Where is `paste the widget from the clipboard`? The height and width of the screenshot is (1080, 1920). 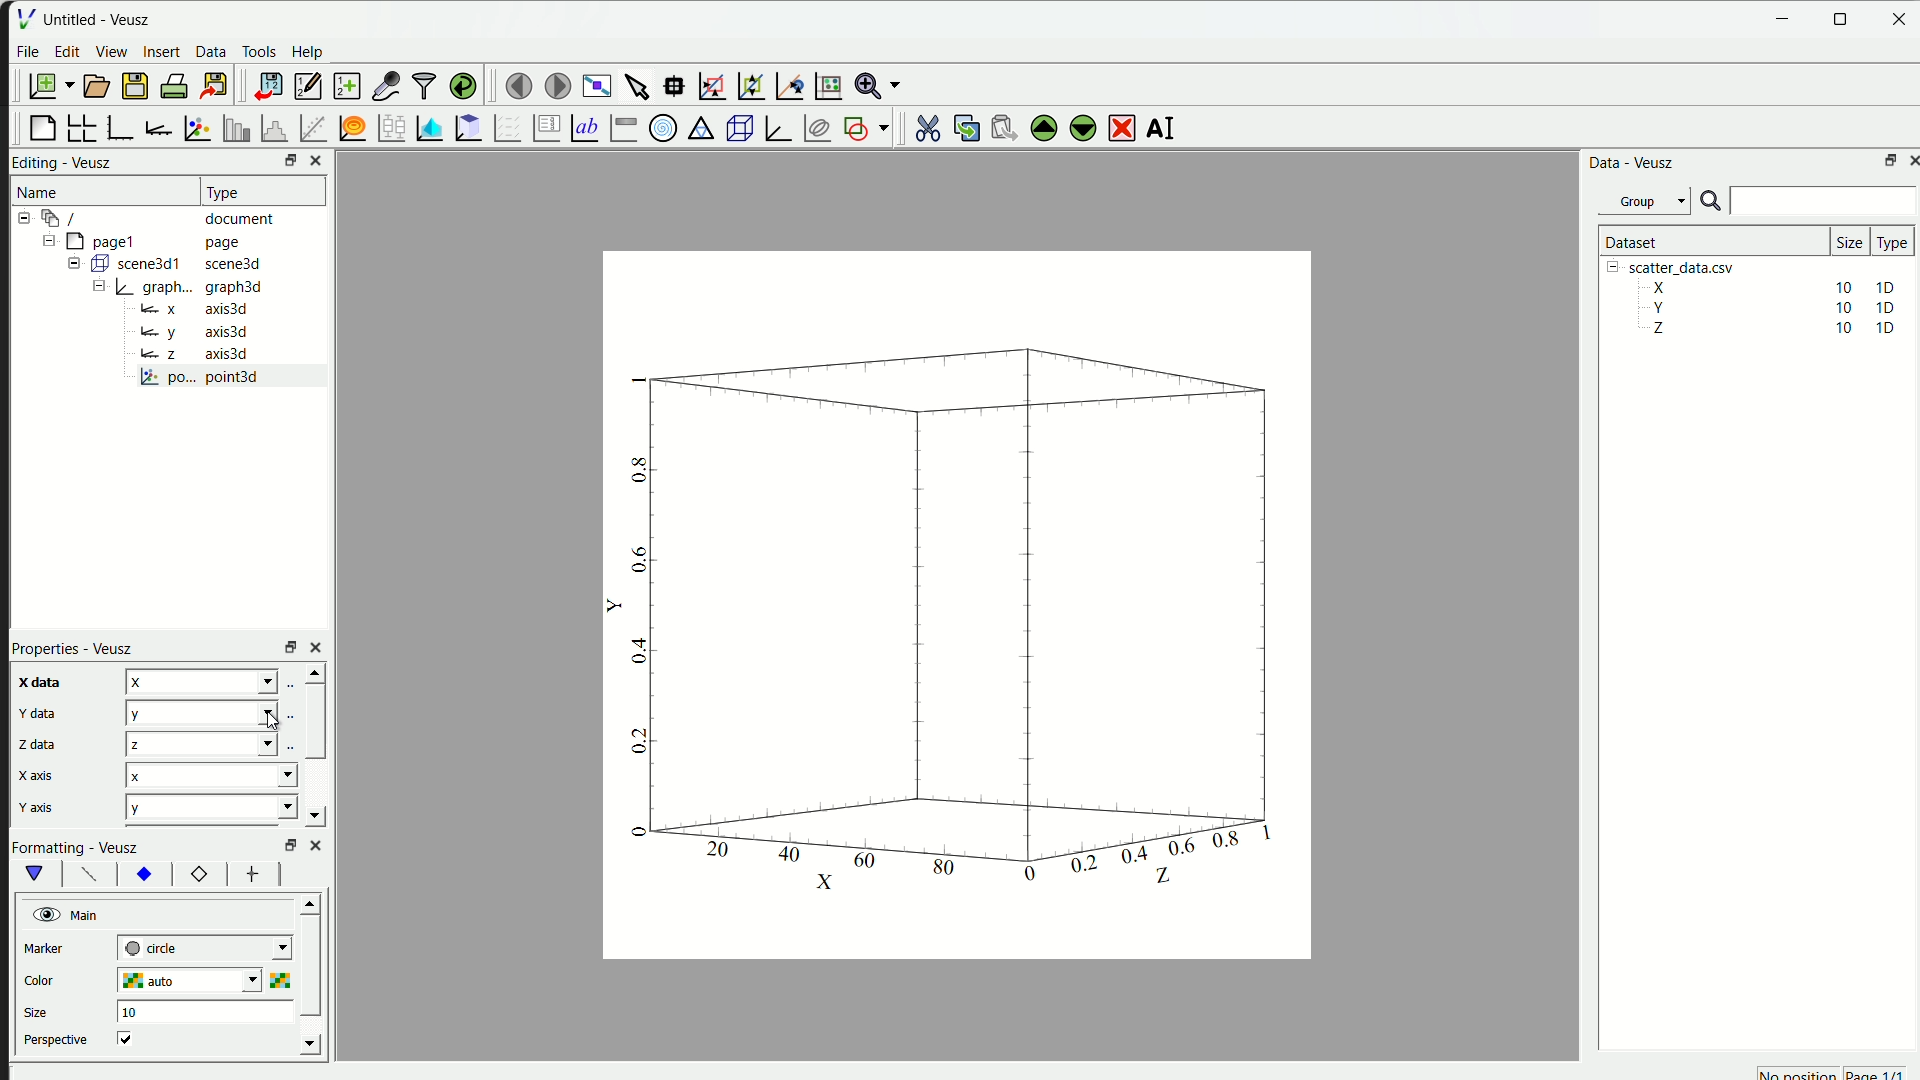 paste the widget from the clipboard is located at coordinates (997, 128).